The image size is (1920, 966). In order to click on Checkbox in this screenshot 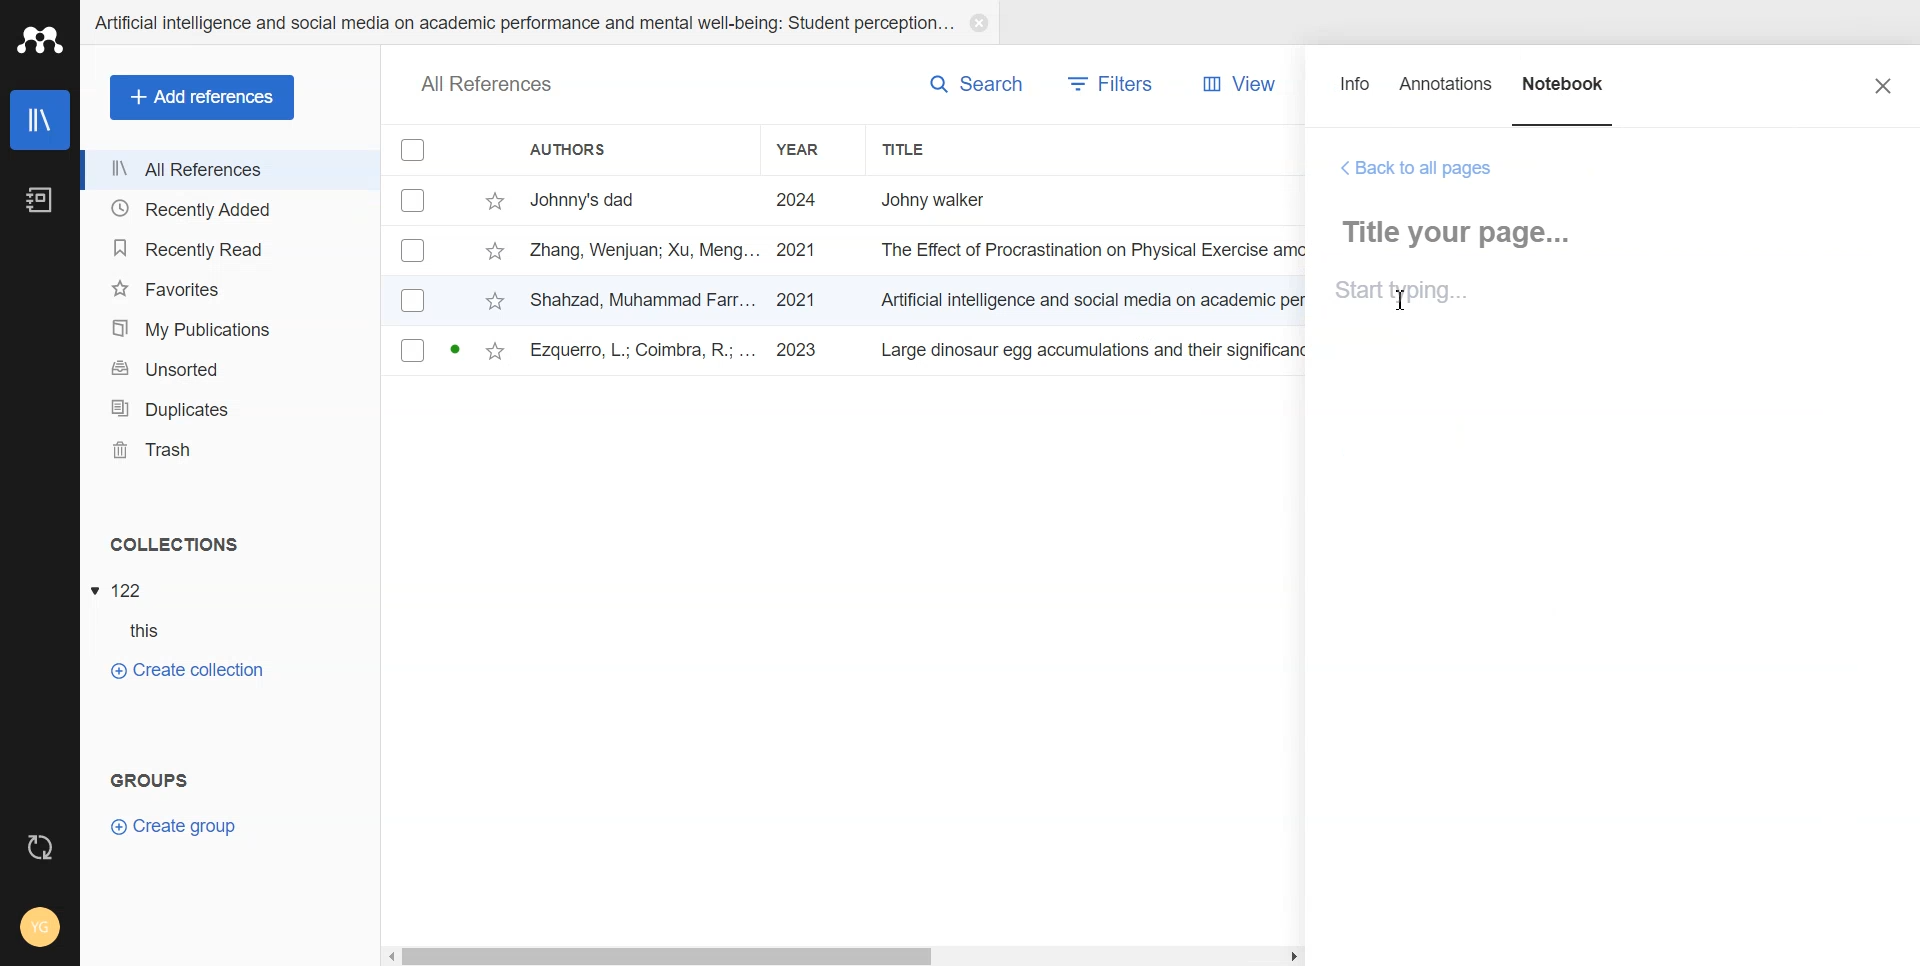, I will do `click(414, 250)`.